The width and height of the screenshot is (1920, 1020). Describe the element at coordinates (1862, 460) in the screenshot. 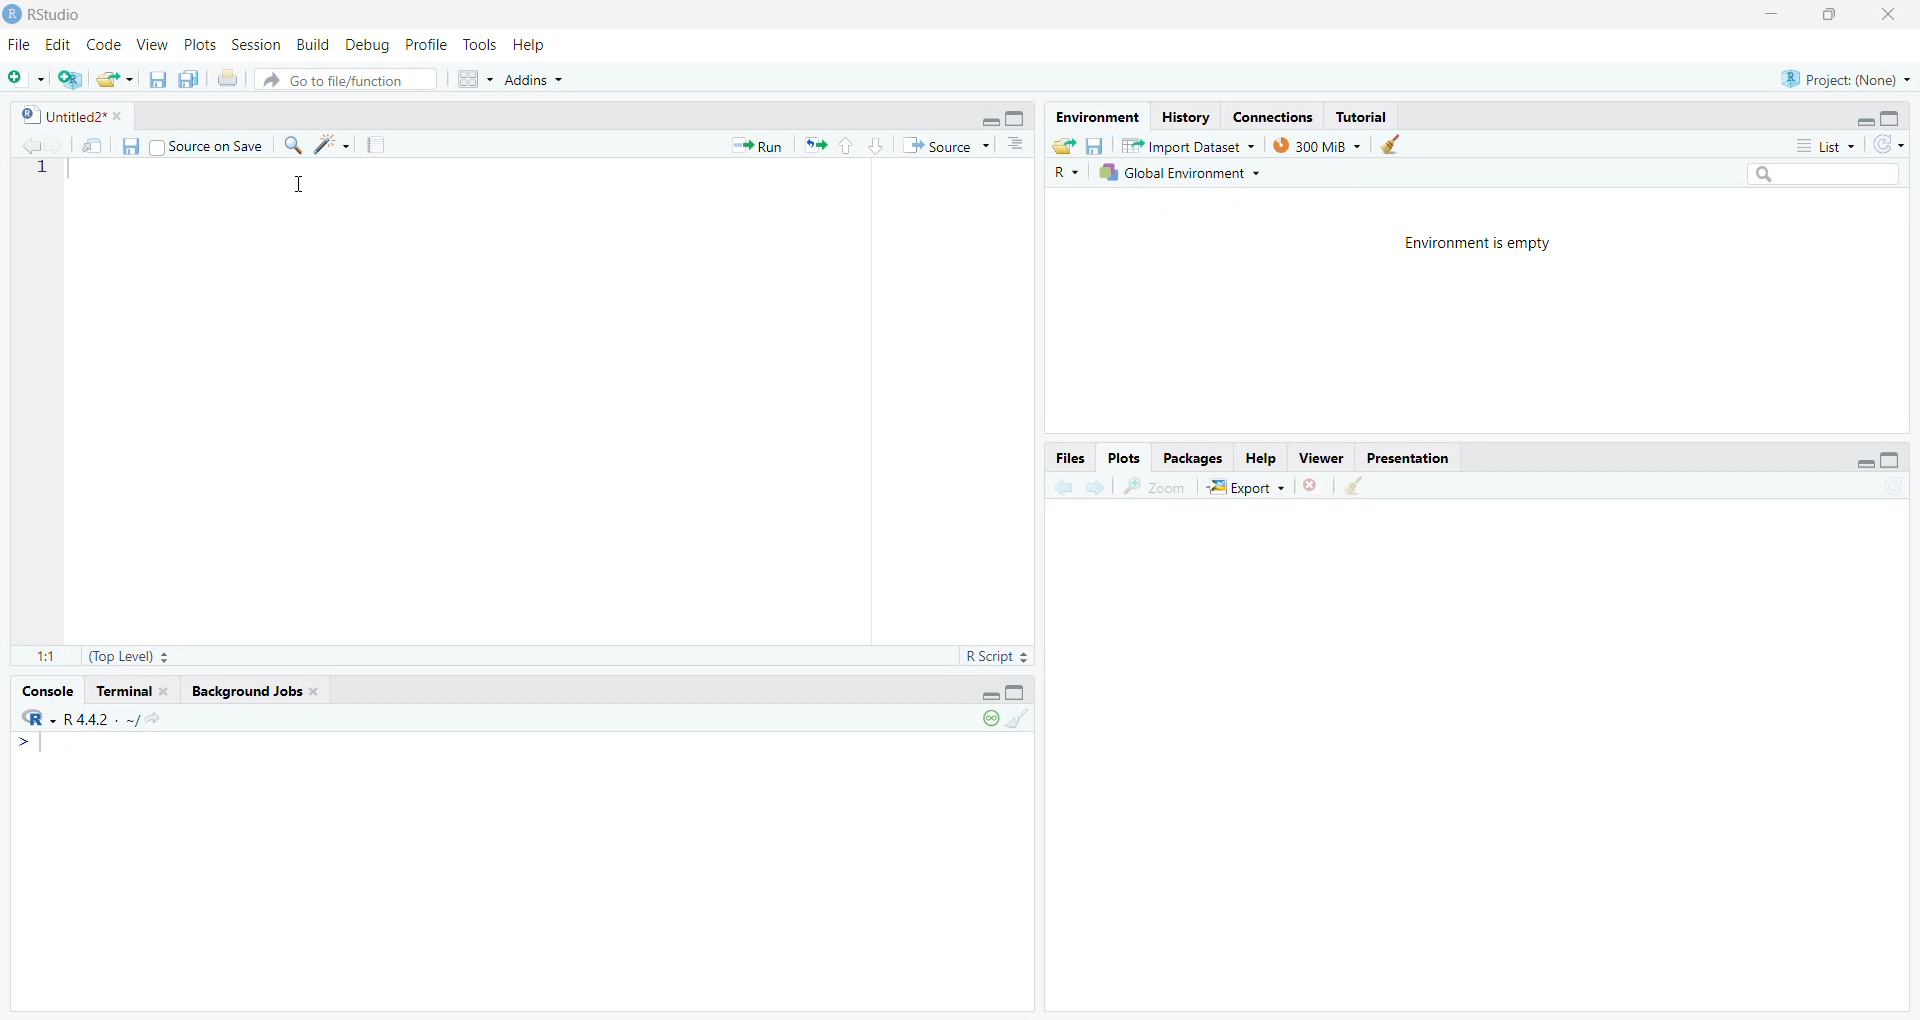

I see `hide r script` at that location.